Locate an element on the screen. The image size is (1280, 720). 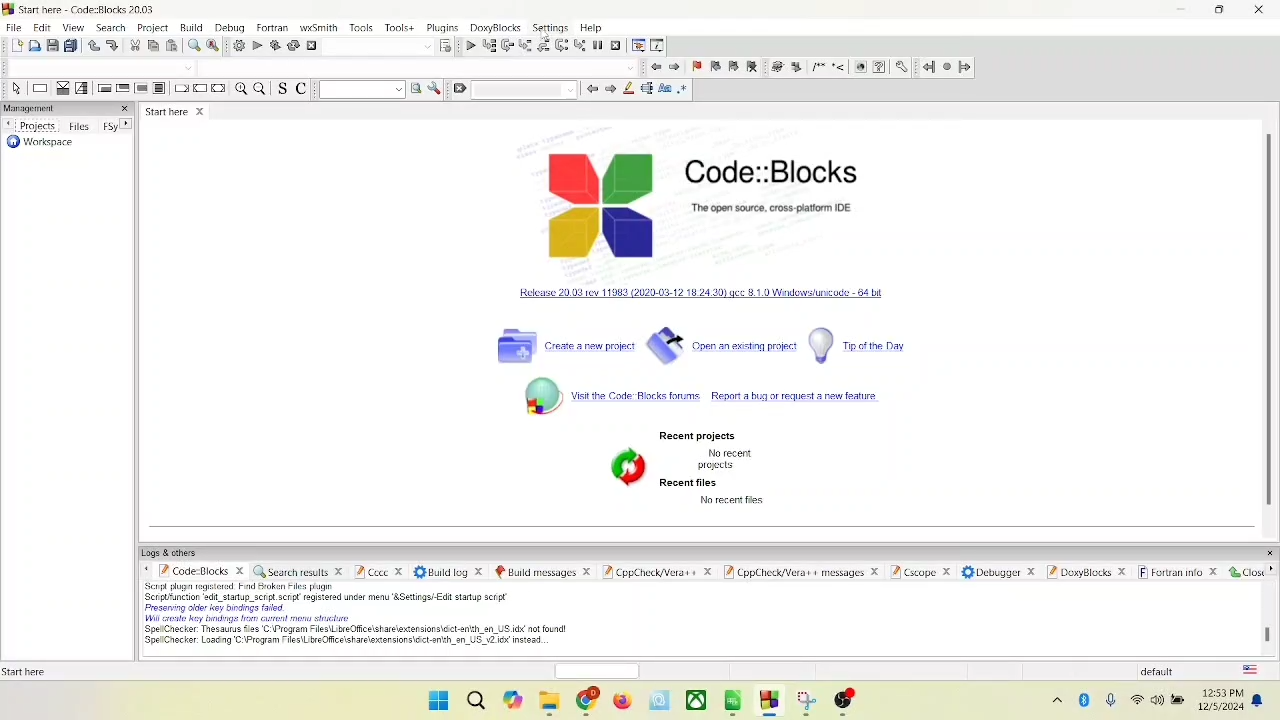
text is located at coordinates (360, 620).